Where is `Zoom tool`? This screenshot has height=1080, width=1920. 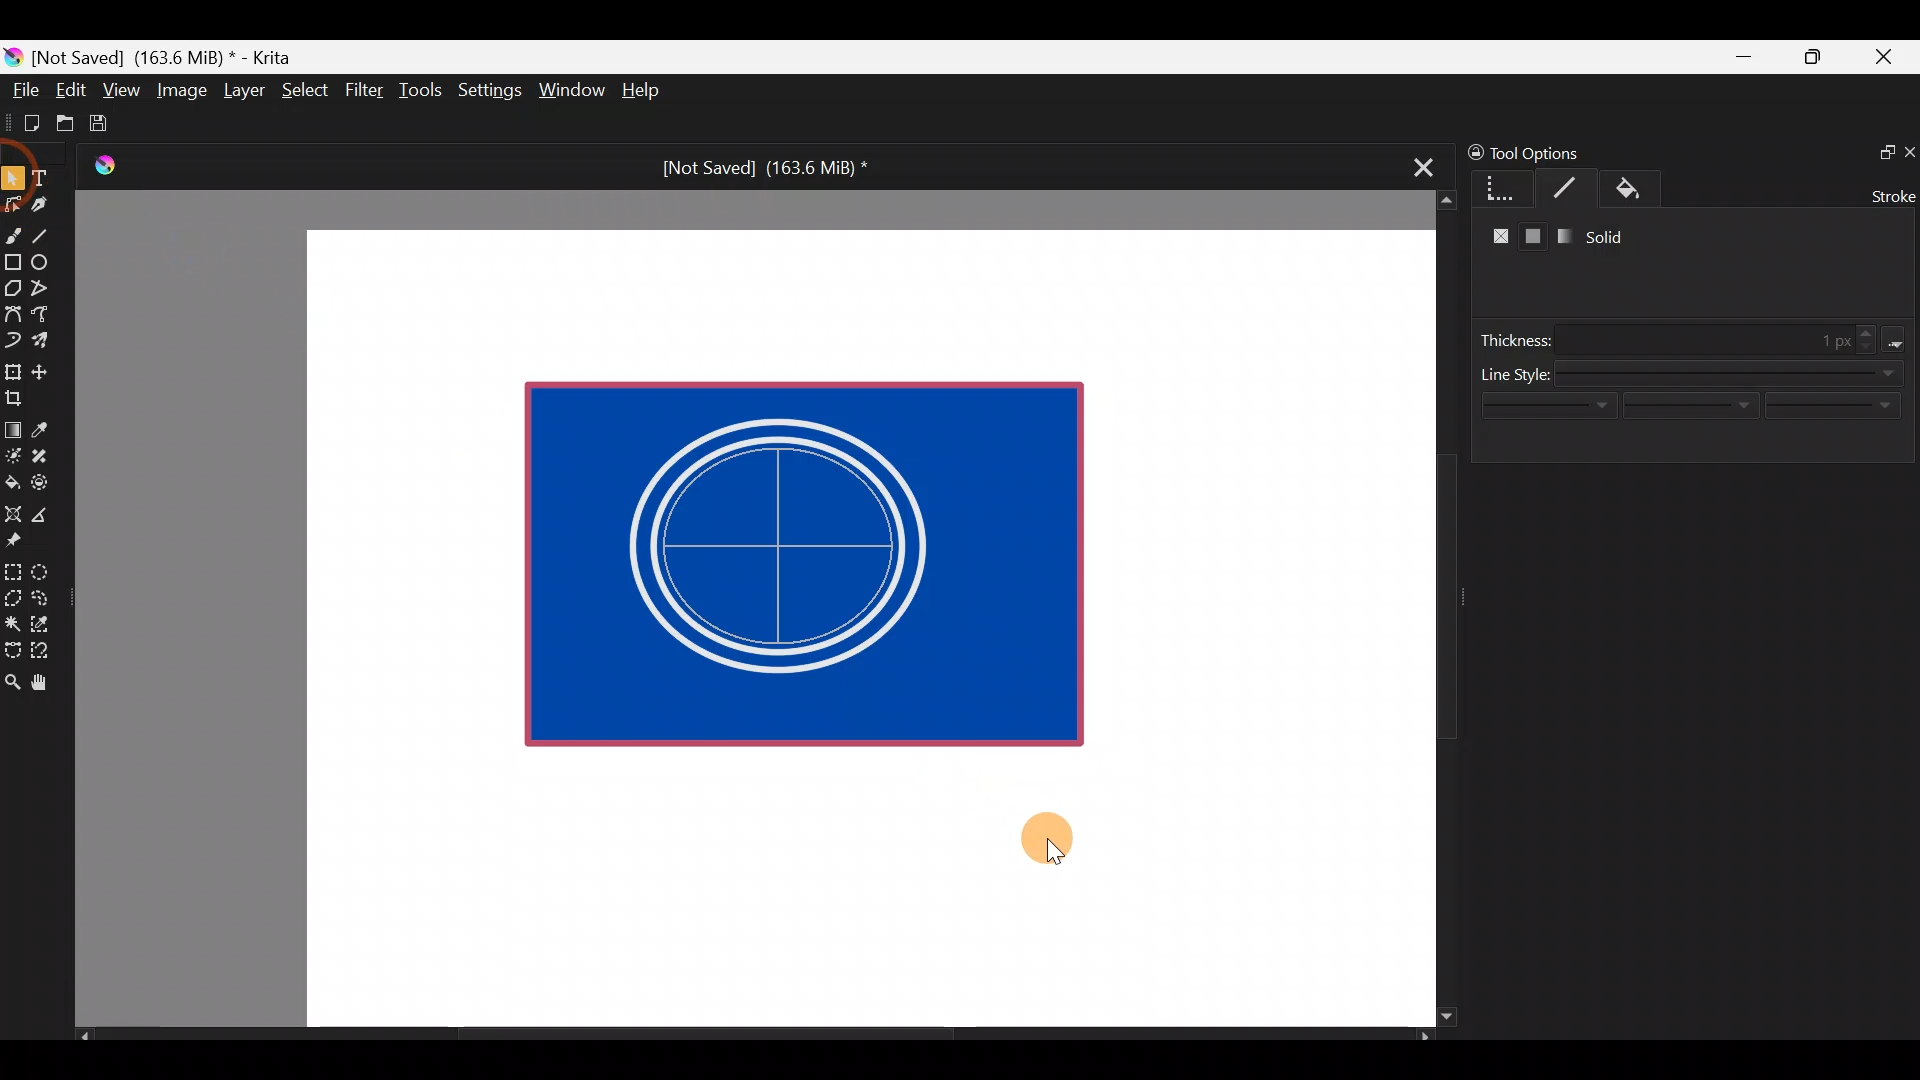
Zoom tool is located at coordinates (12, 680).